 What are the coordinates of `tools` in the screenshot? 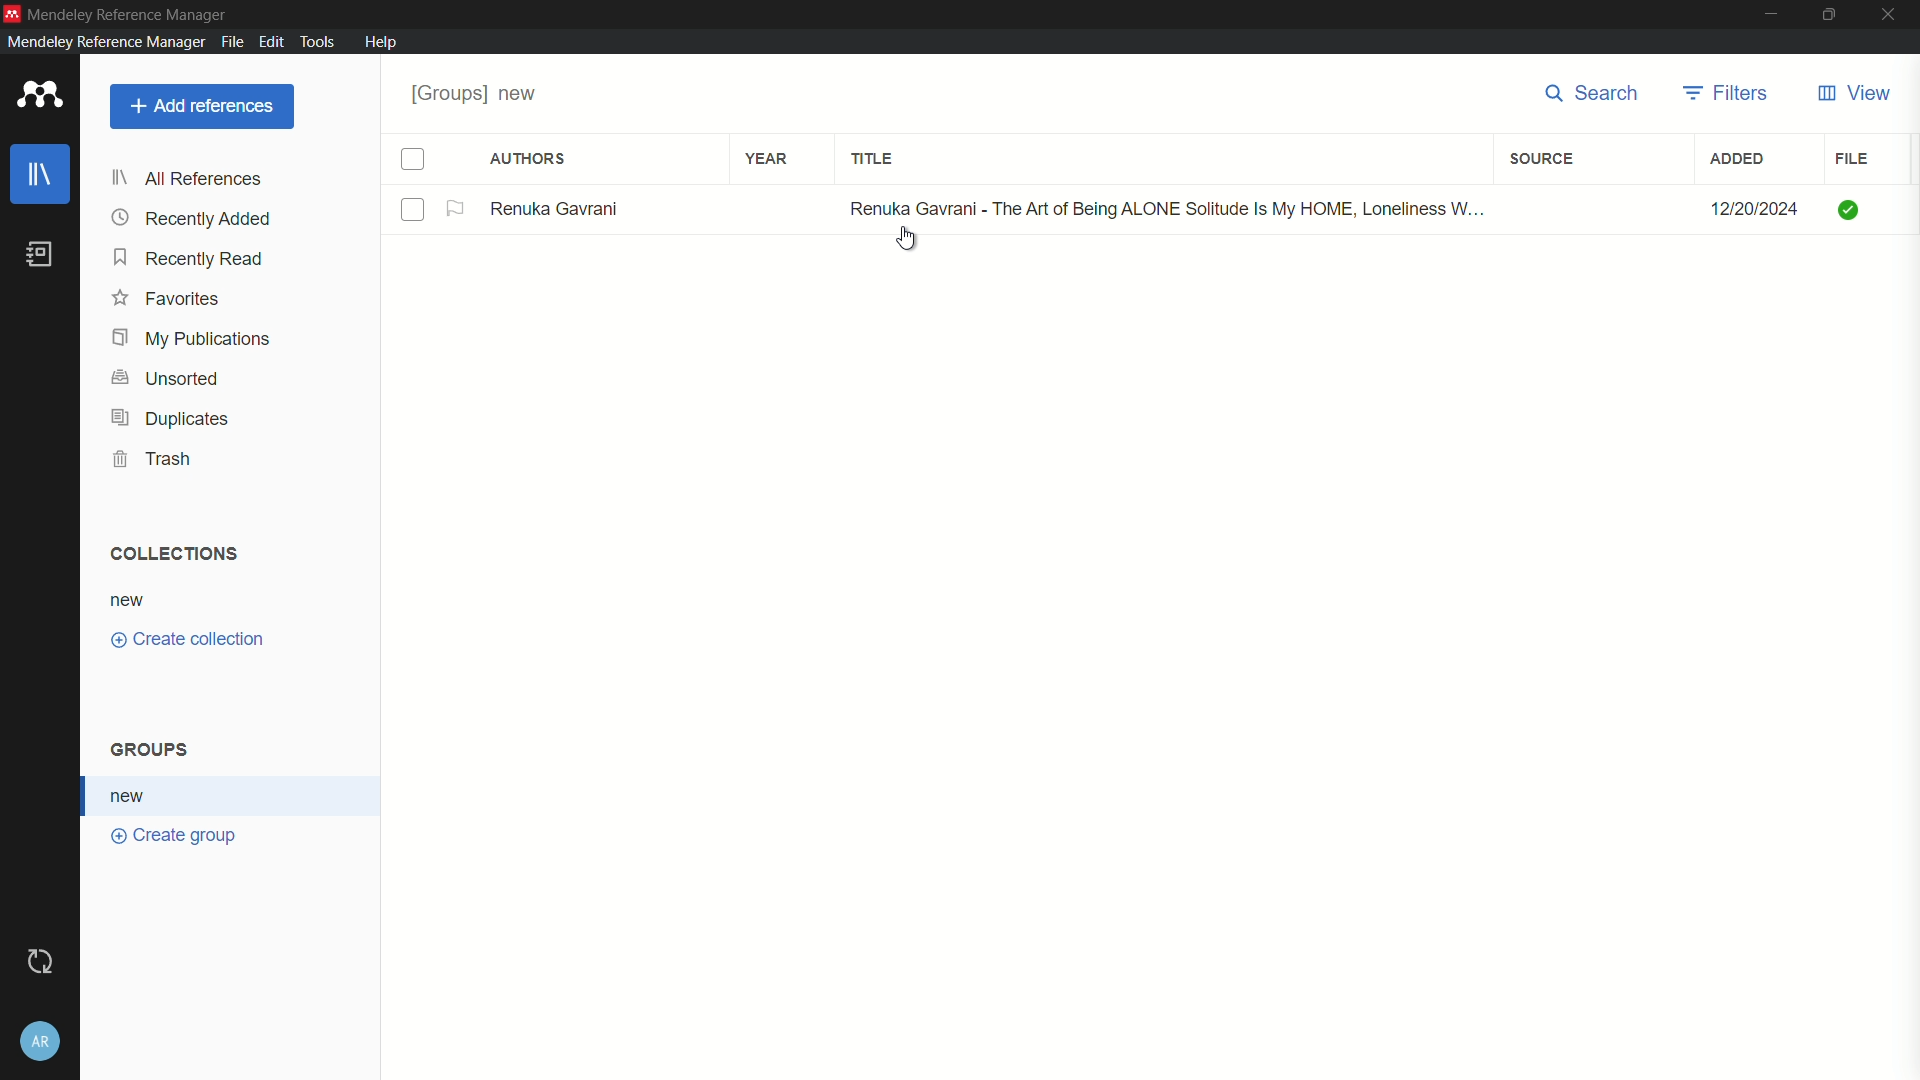 It's located at (318, 43).